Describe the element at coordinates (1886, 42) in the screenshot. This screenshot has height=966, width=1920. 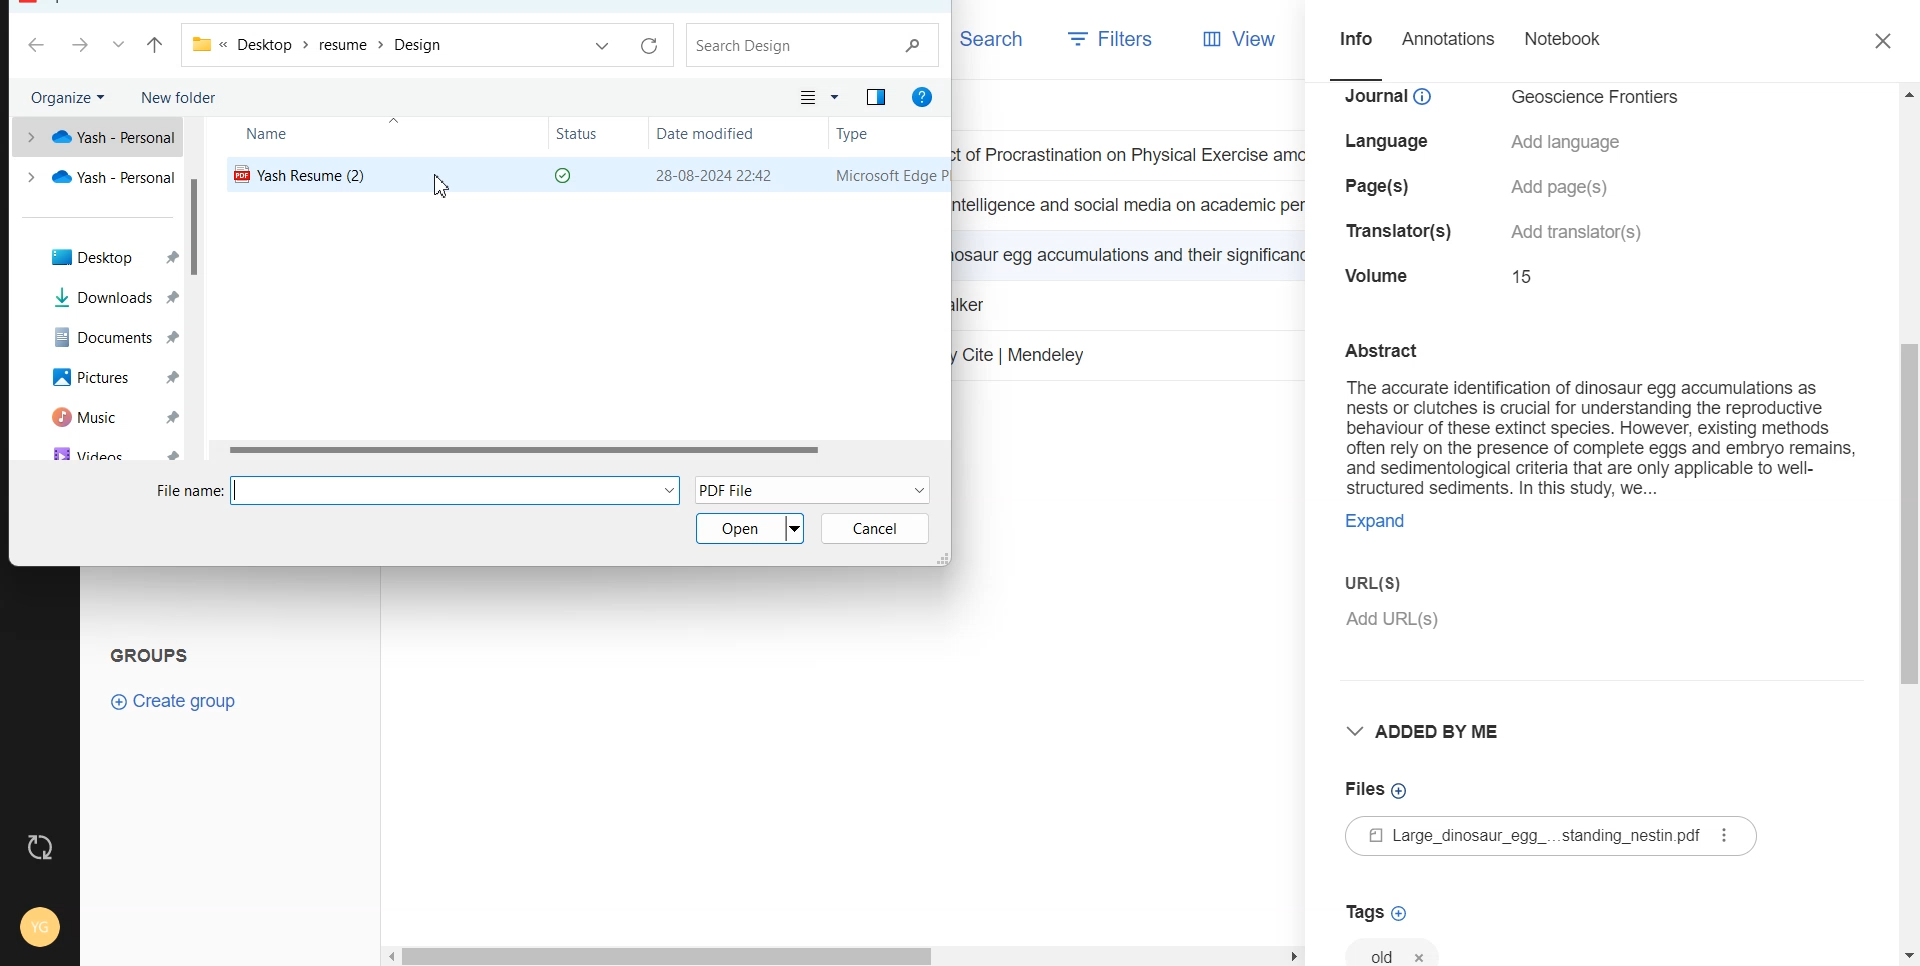
I see `Close` at that location.